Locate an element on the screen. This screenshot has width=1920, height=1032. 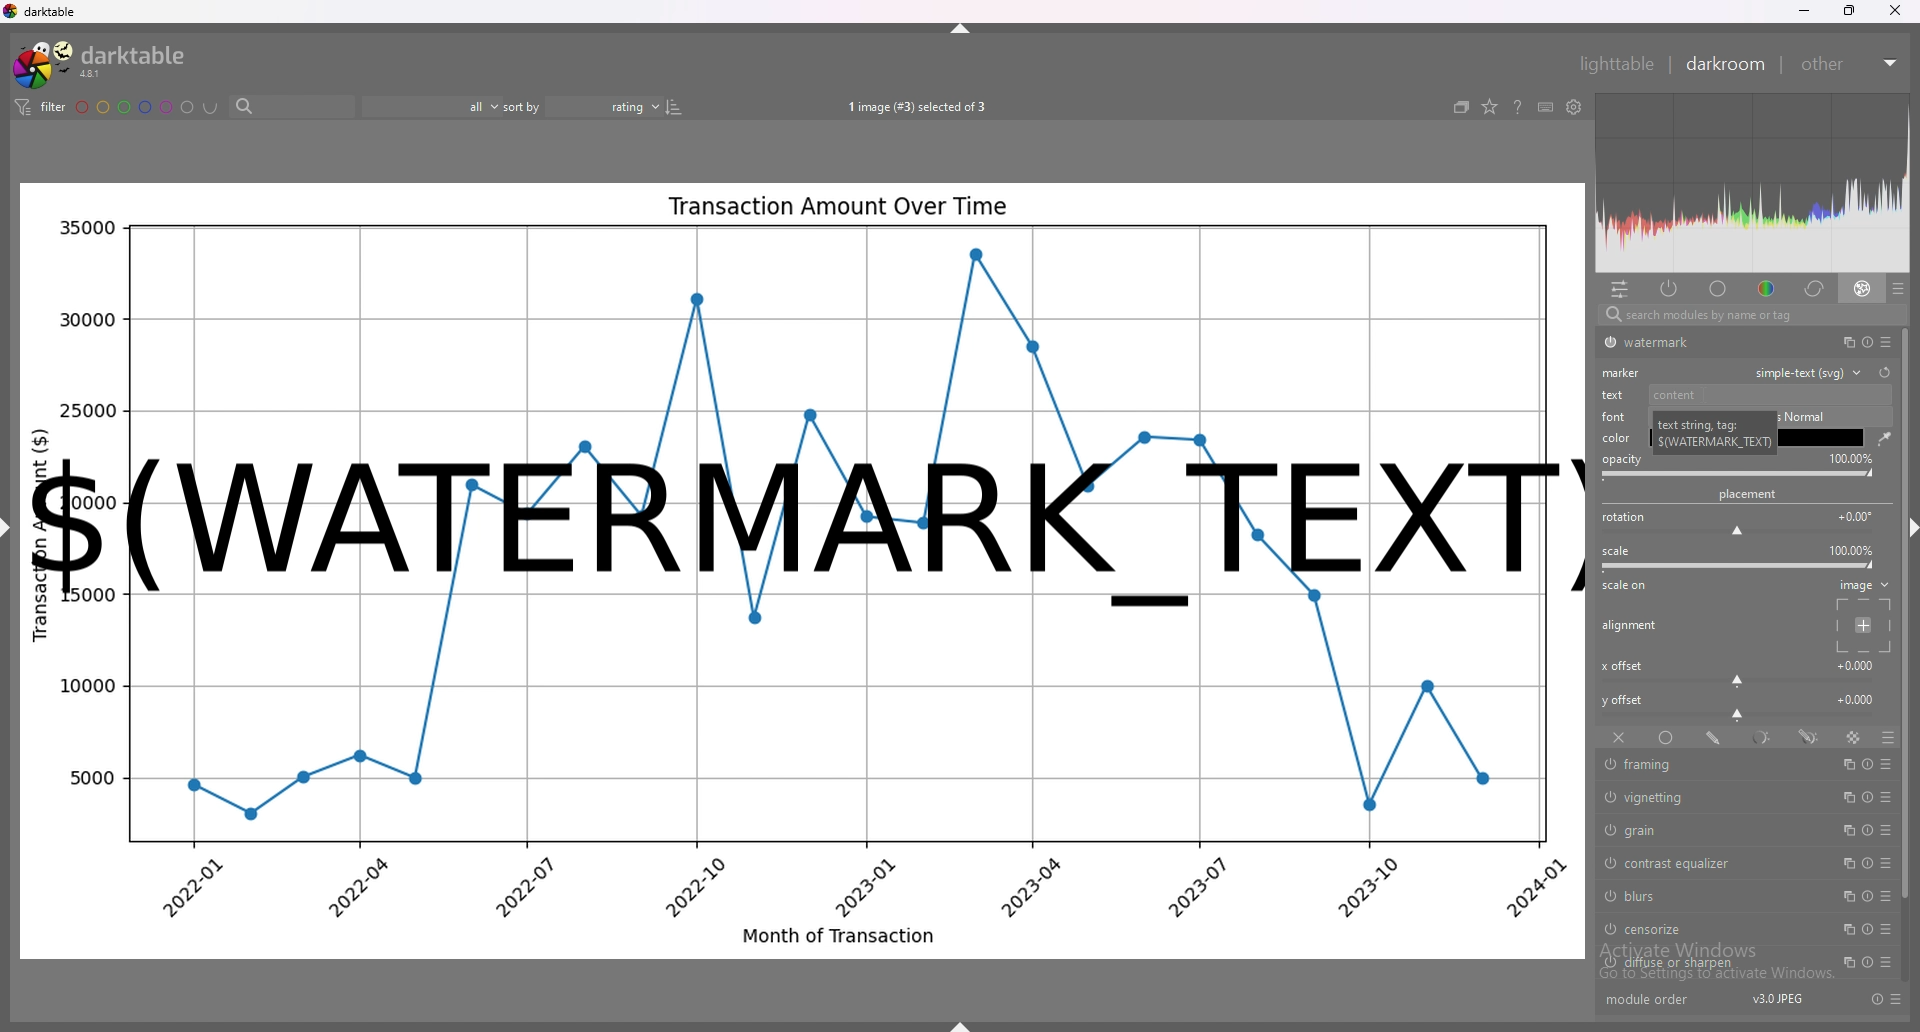
scale percentage is located at coordinates (1850, 550).